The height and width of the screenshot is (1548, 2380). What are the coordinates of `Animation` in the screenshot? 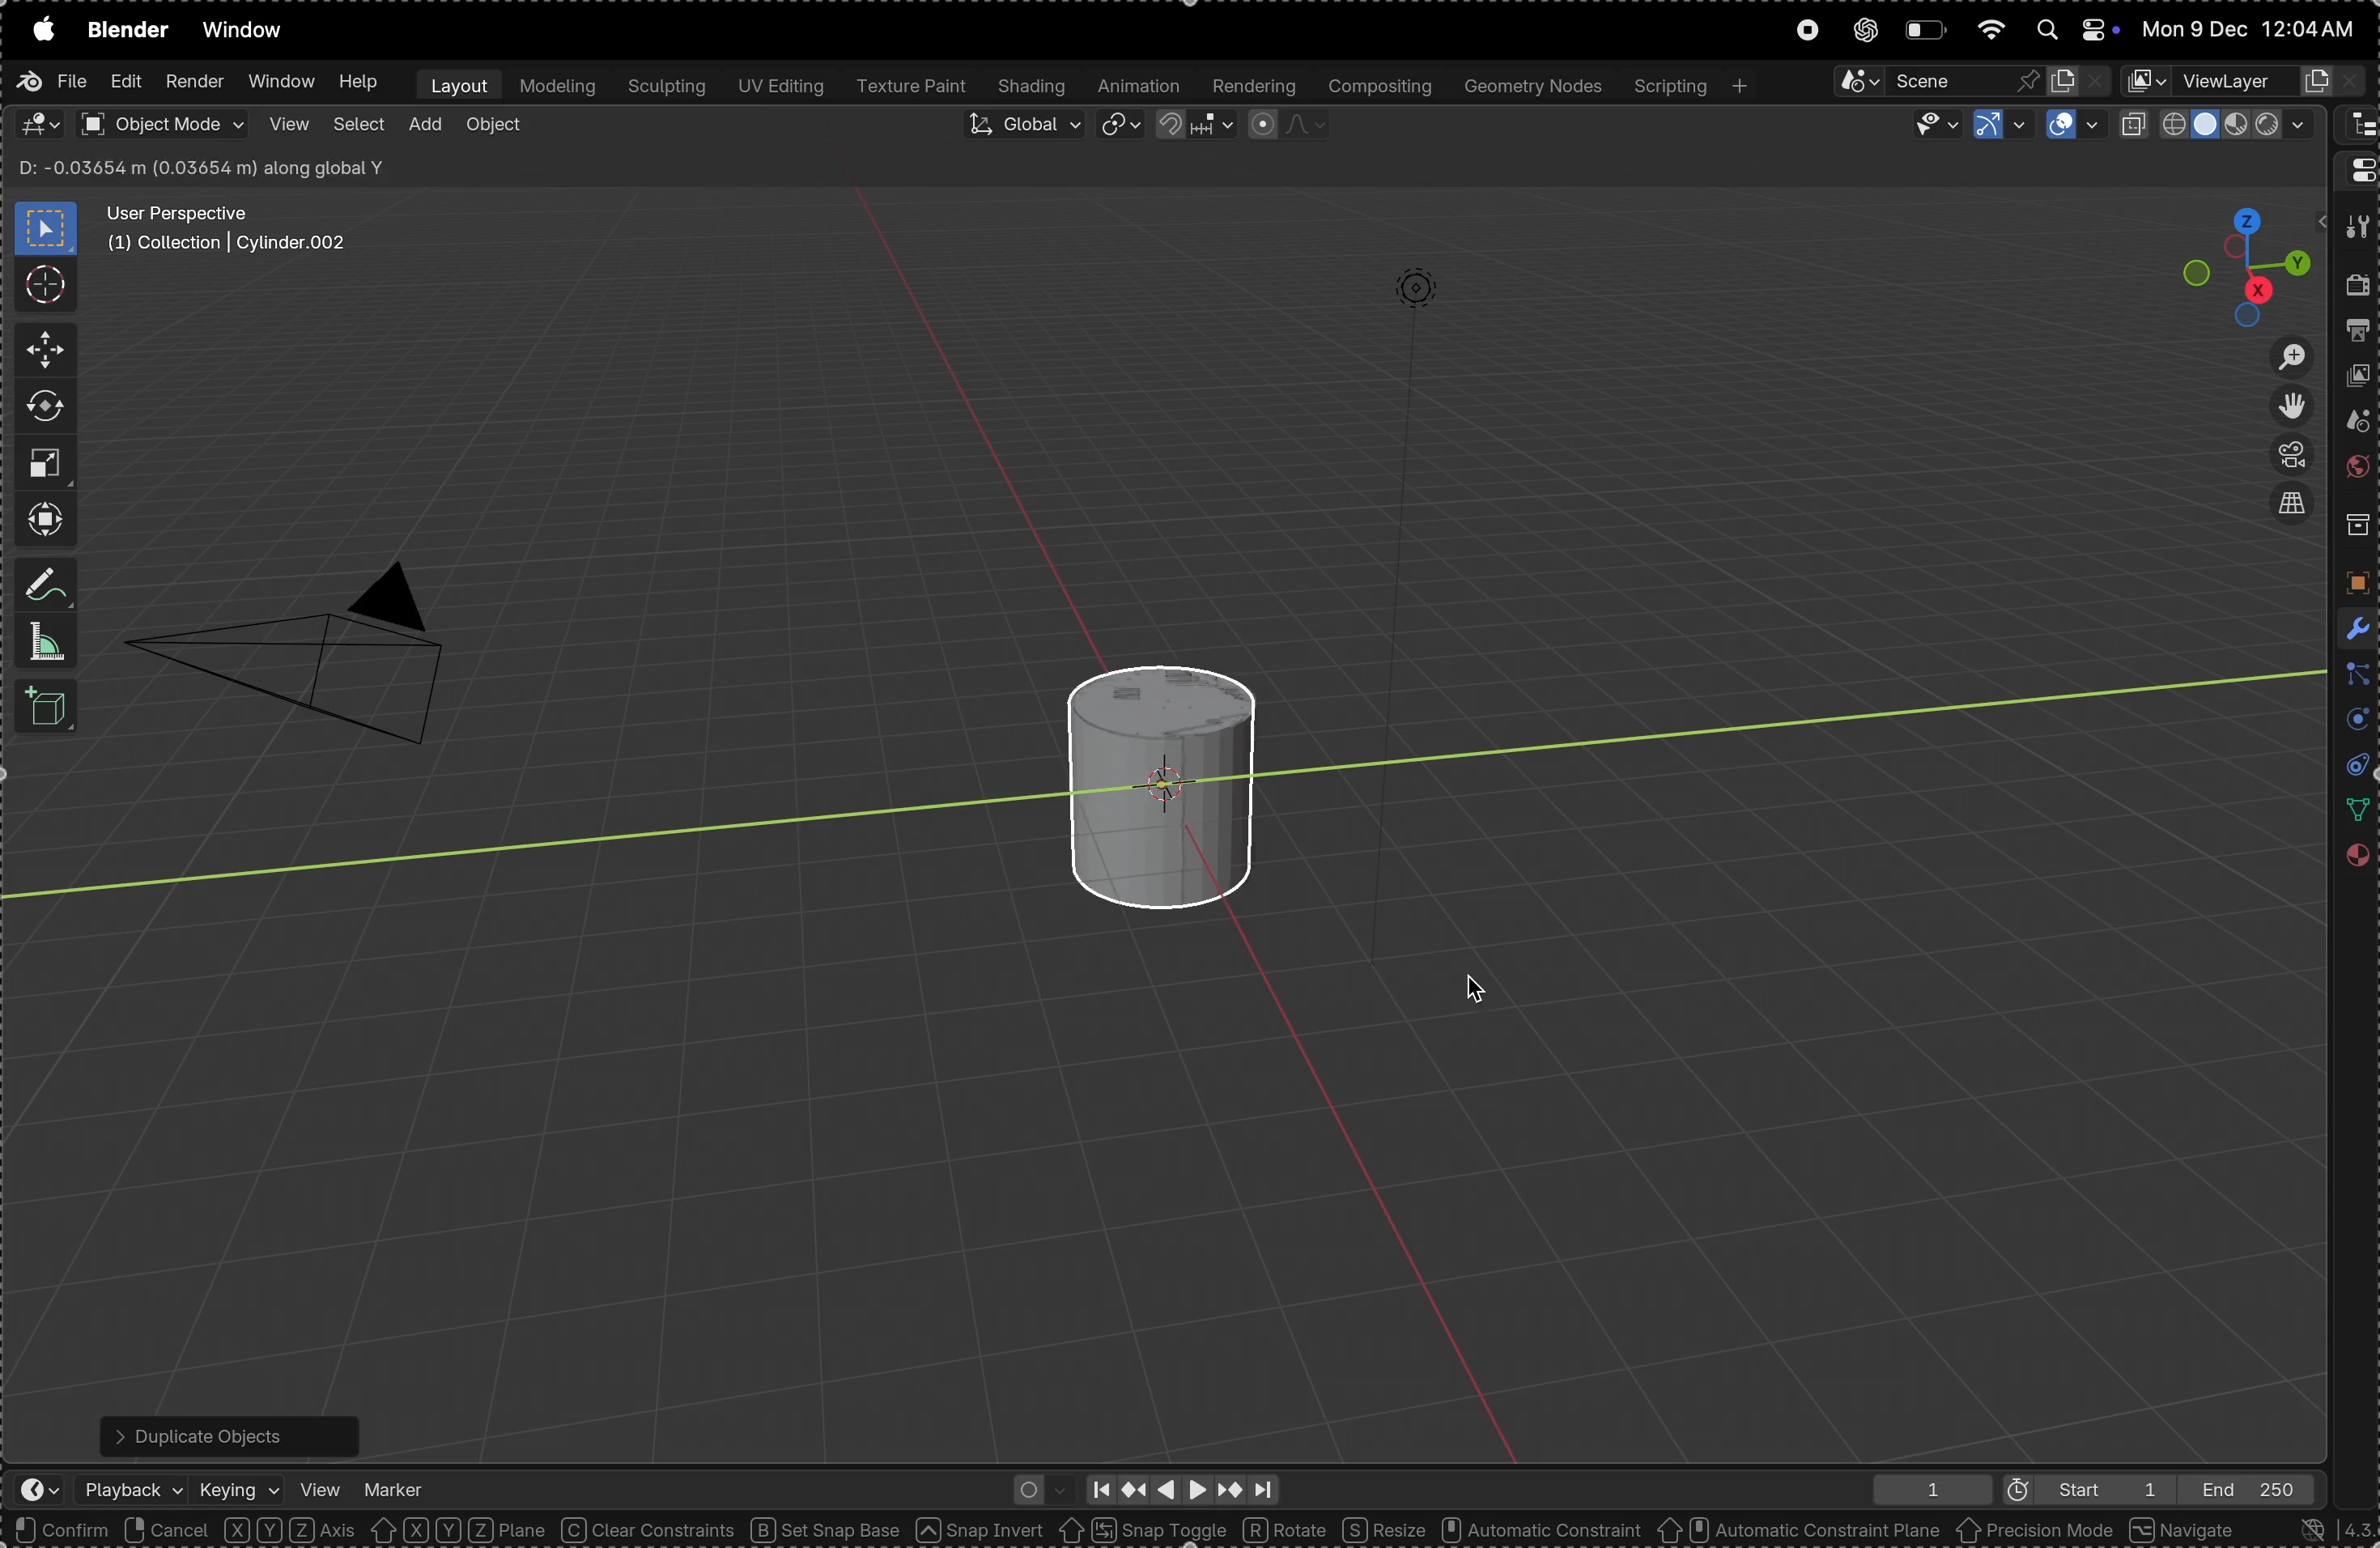 It's located at (1140, 87).